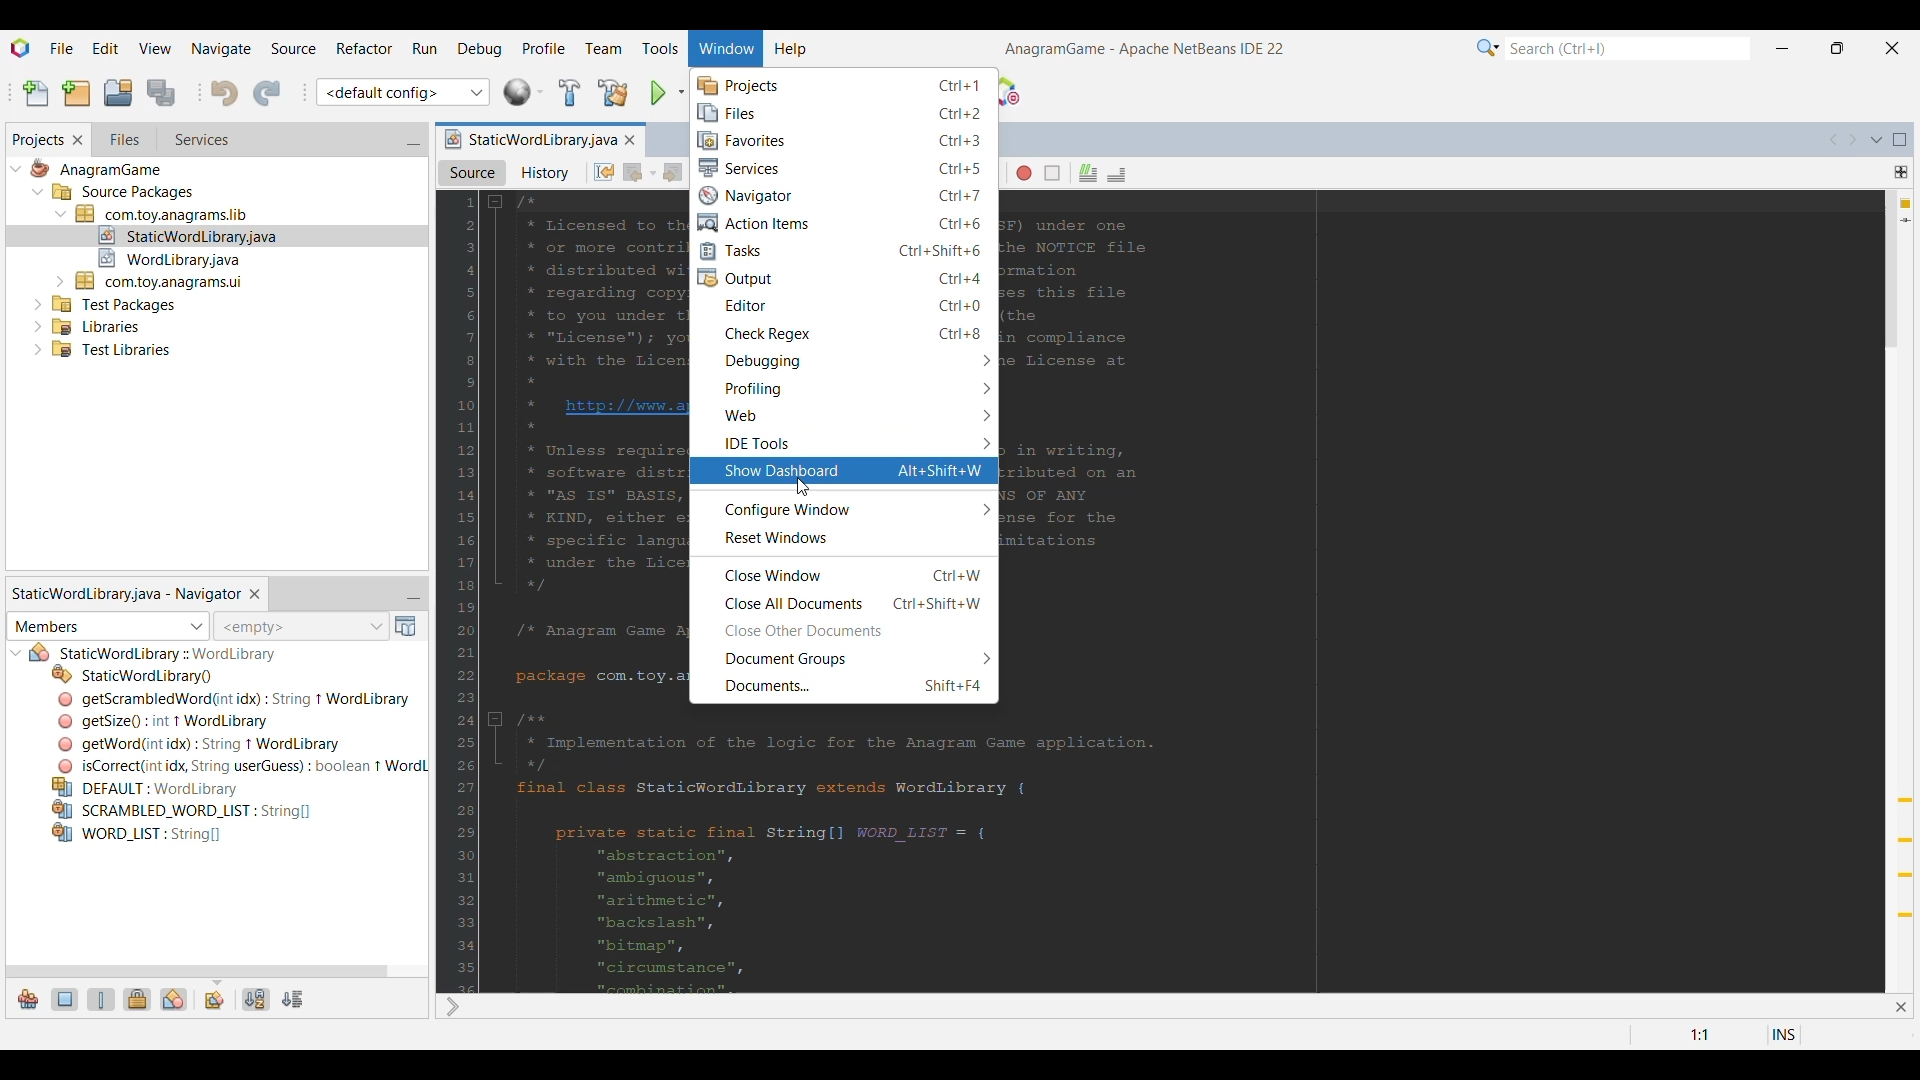 The height and width of the screenshot is (1080, 1920). What do you see at coordinates (843, 415) in the screenshot?
I see `Web options` at bounding box center [843, 415].